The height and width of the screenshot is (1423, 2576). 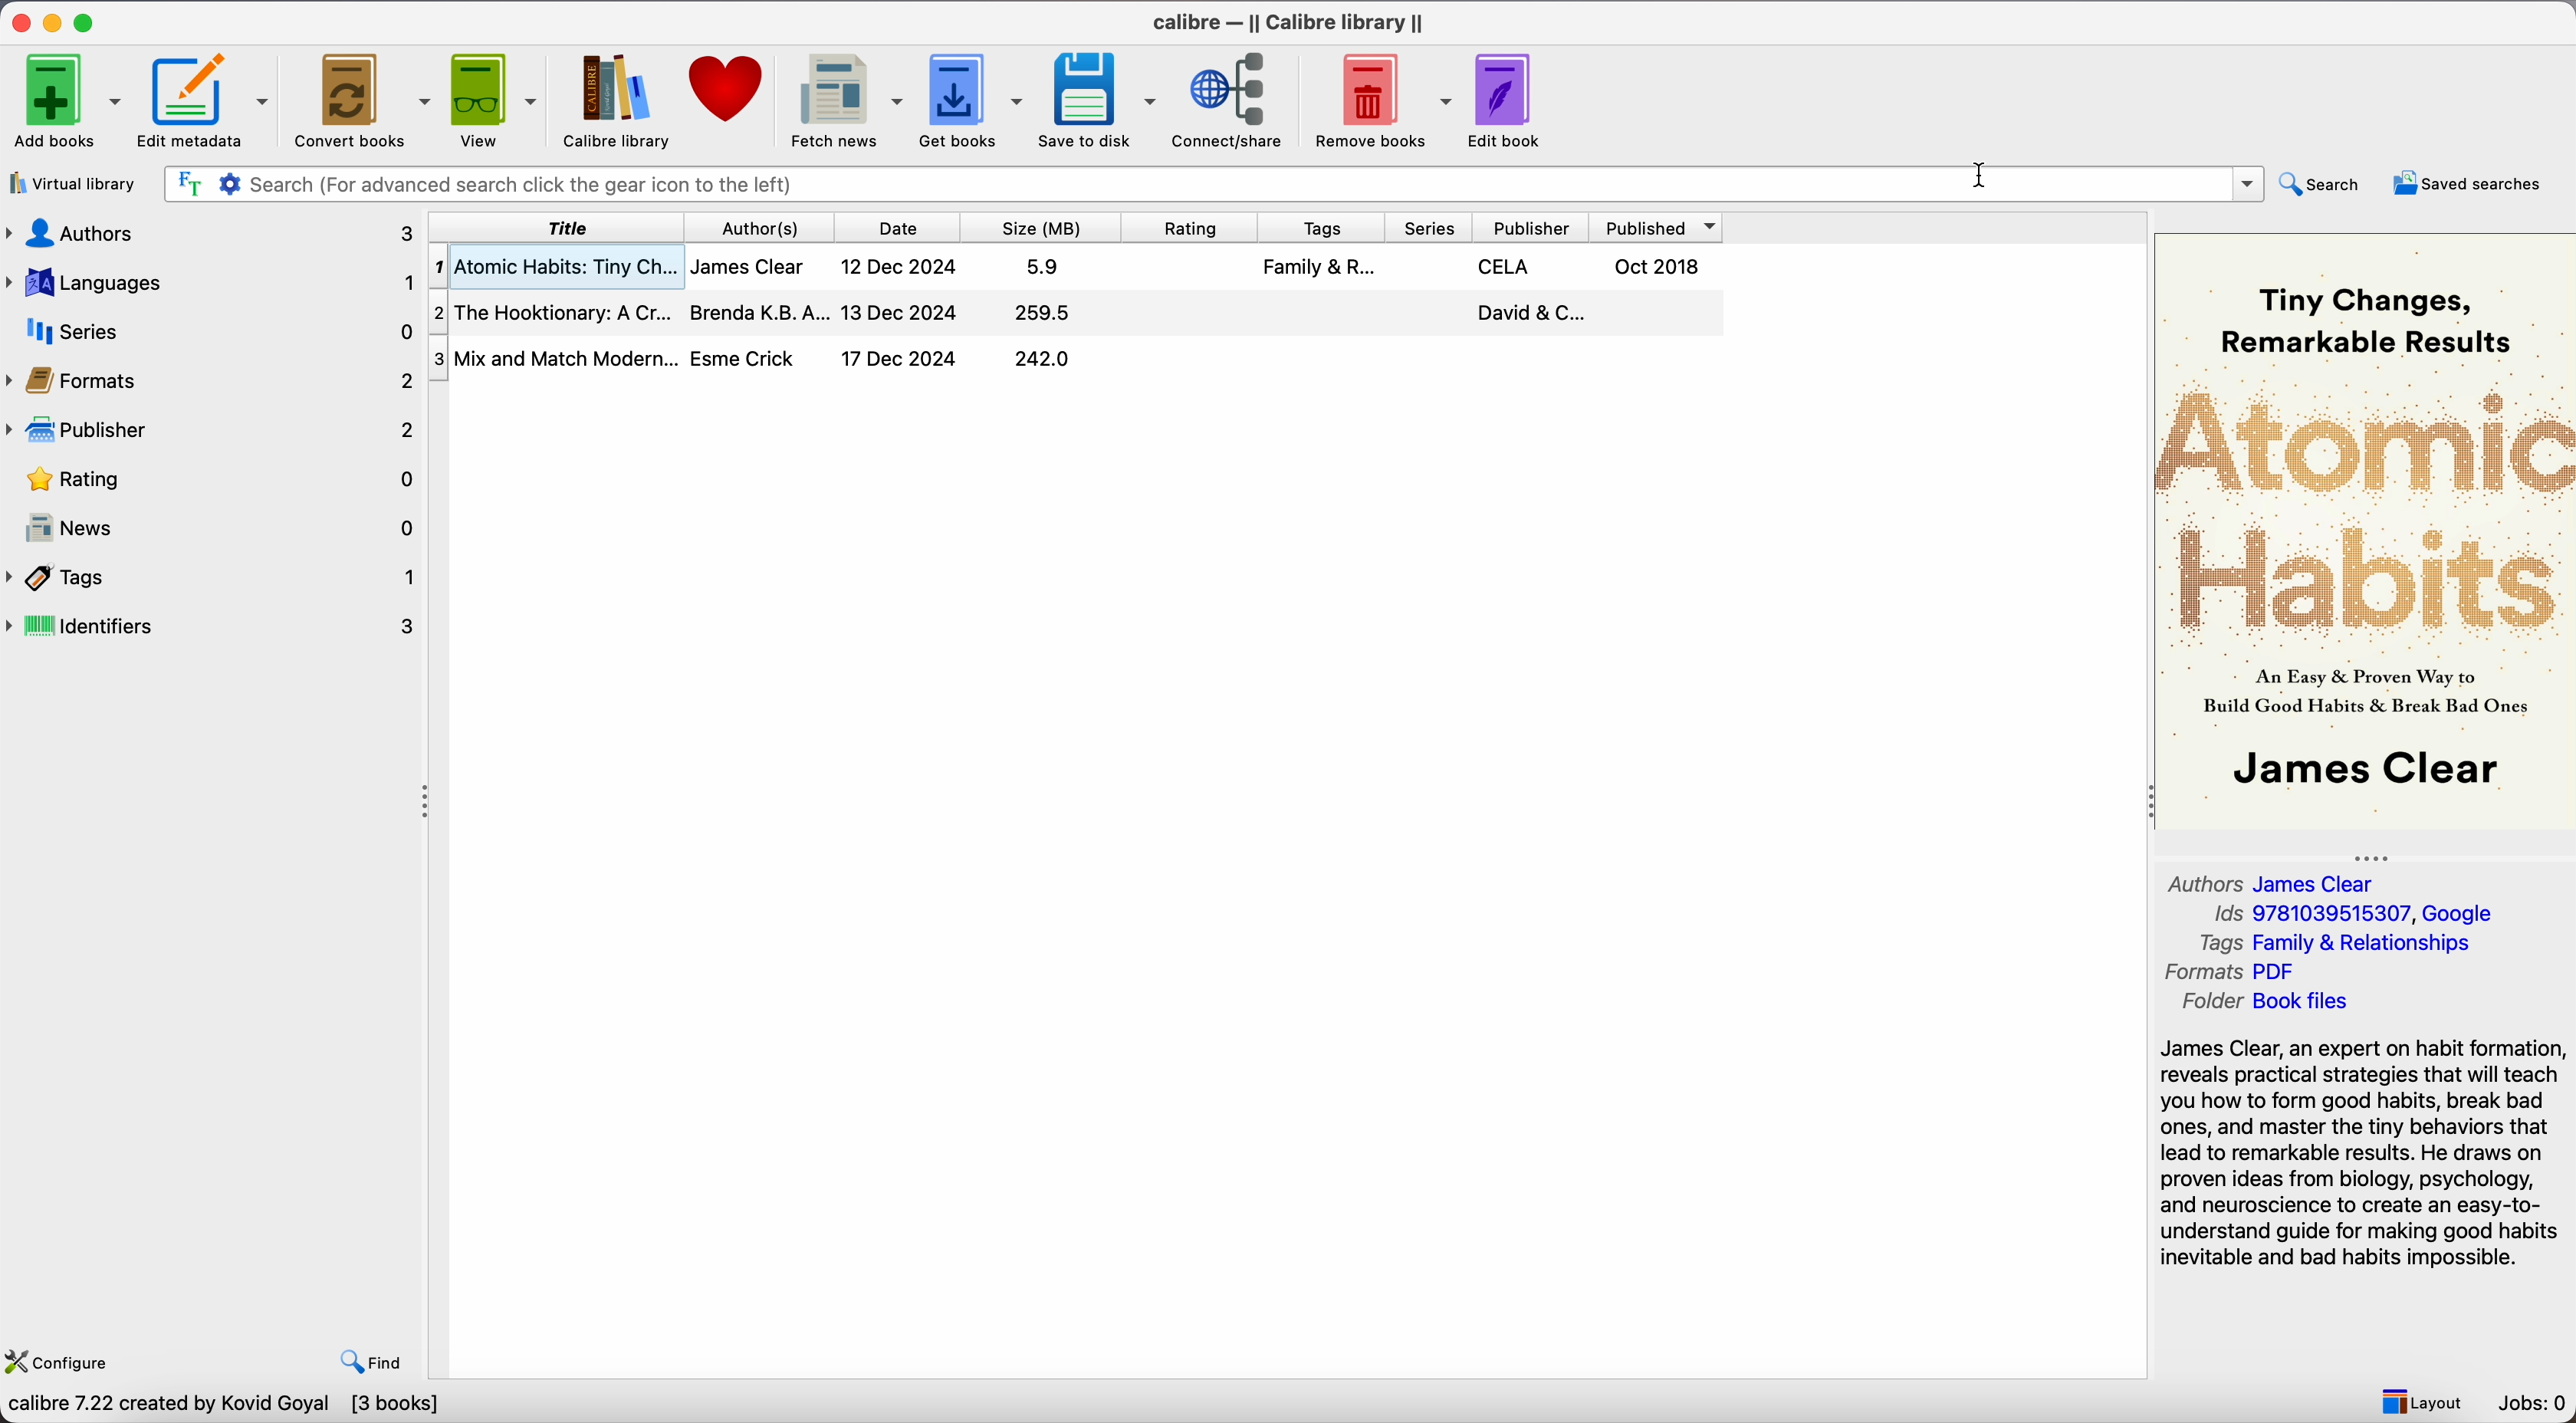 What do you see at coordinates (903, 228) in the screenshot?
I see `date` at bounding box center [903, 228].